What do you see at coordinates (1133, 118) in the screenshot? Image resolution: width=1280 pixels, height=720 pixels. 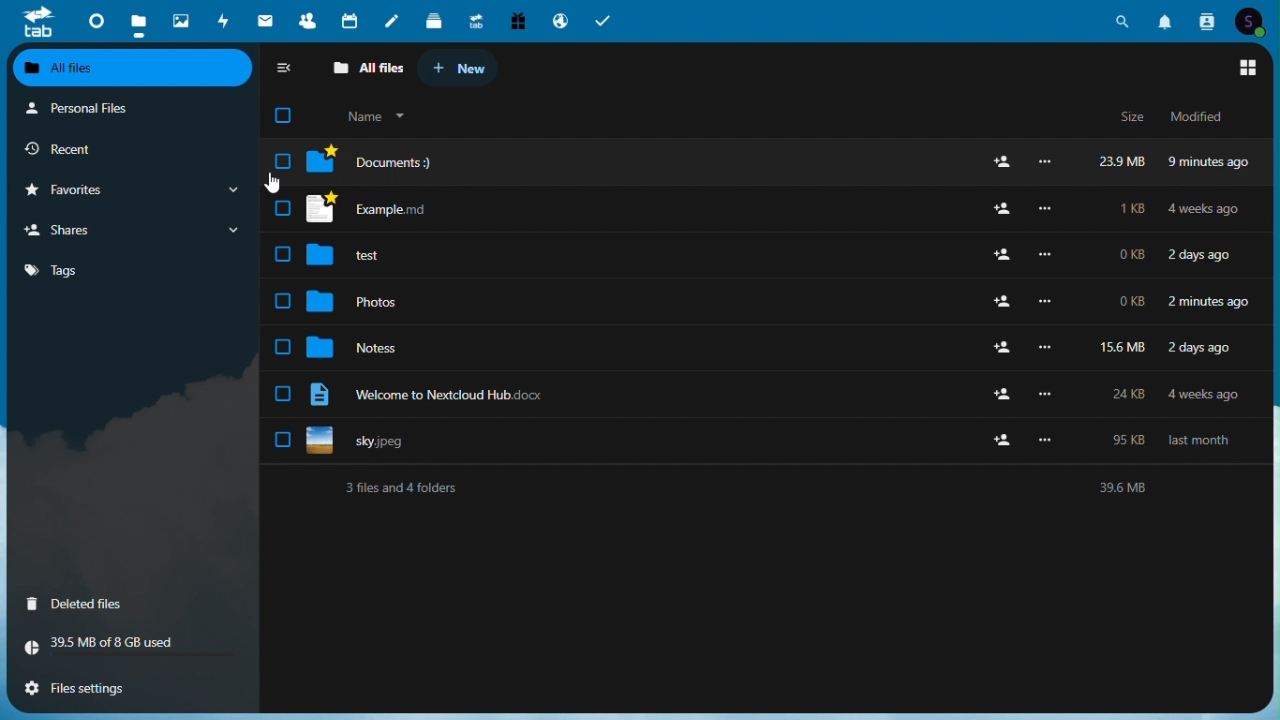 I see `Size` at bounding box center [1133, 118].